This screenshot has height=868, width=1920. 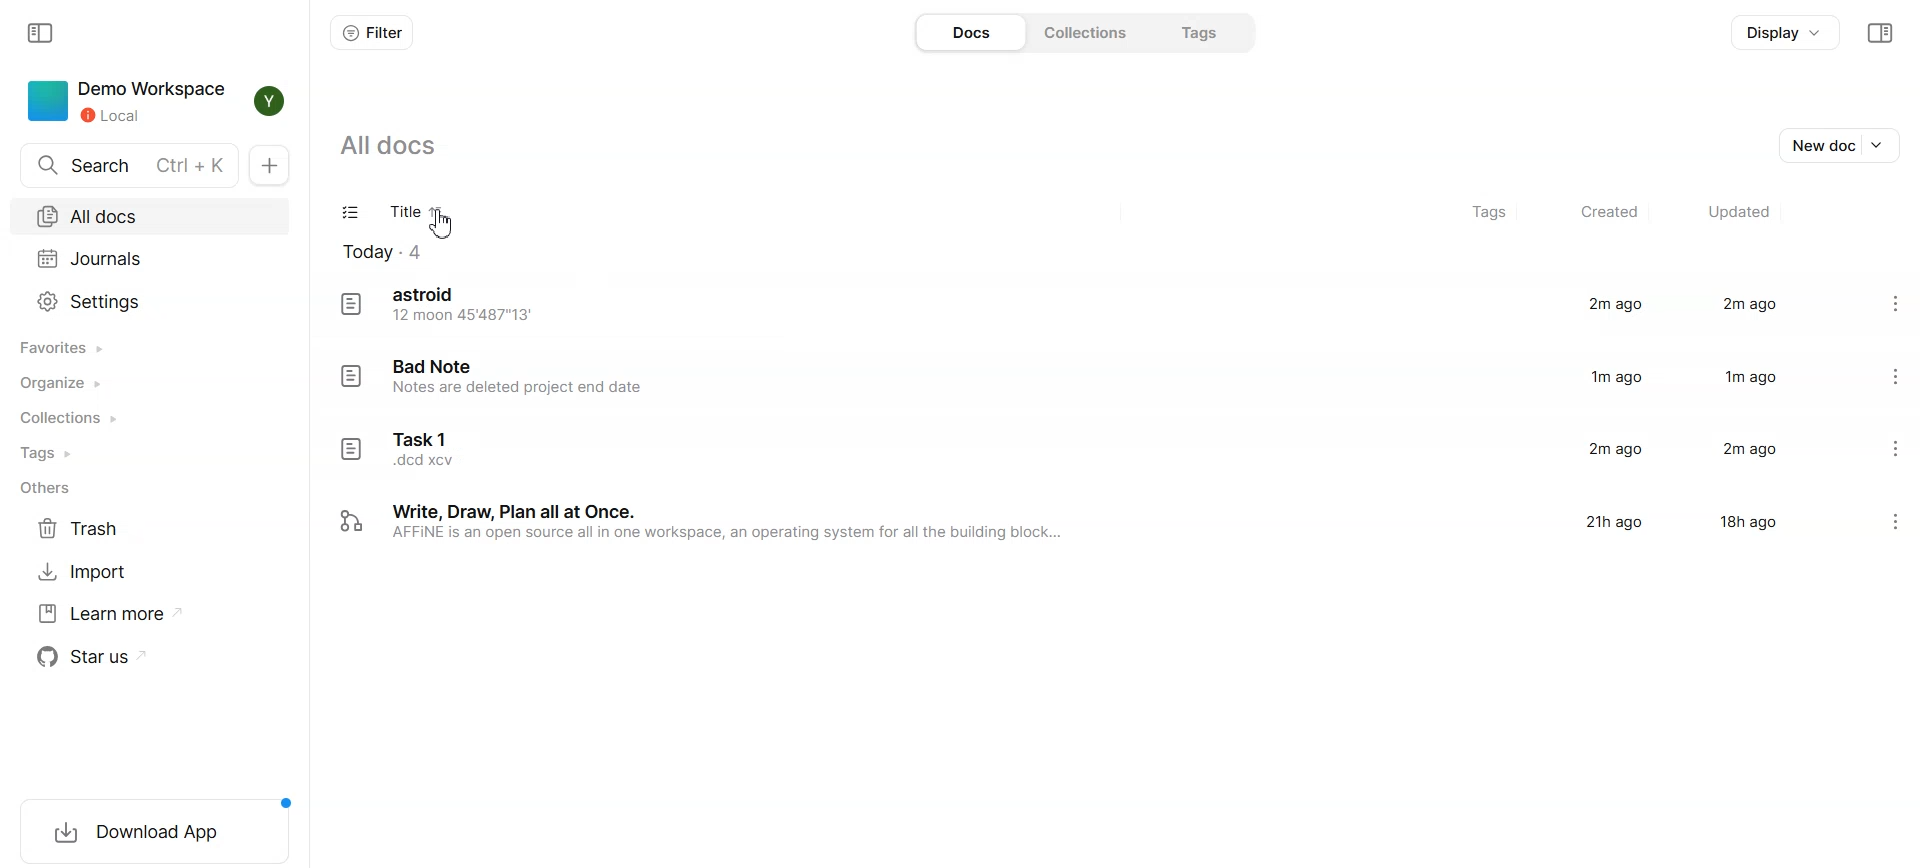 What do you see at coordinates (1898, 526) in the screenshot?
I see `Settings` at bounding box center [1898, 526].